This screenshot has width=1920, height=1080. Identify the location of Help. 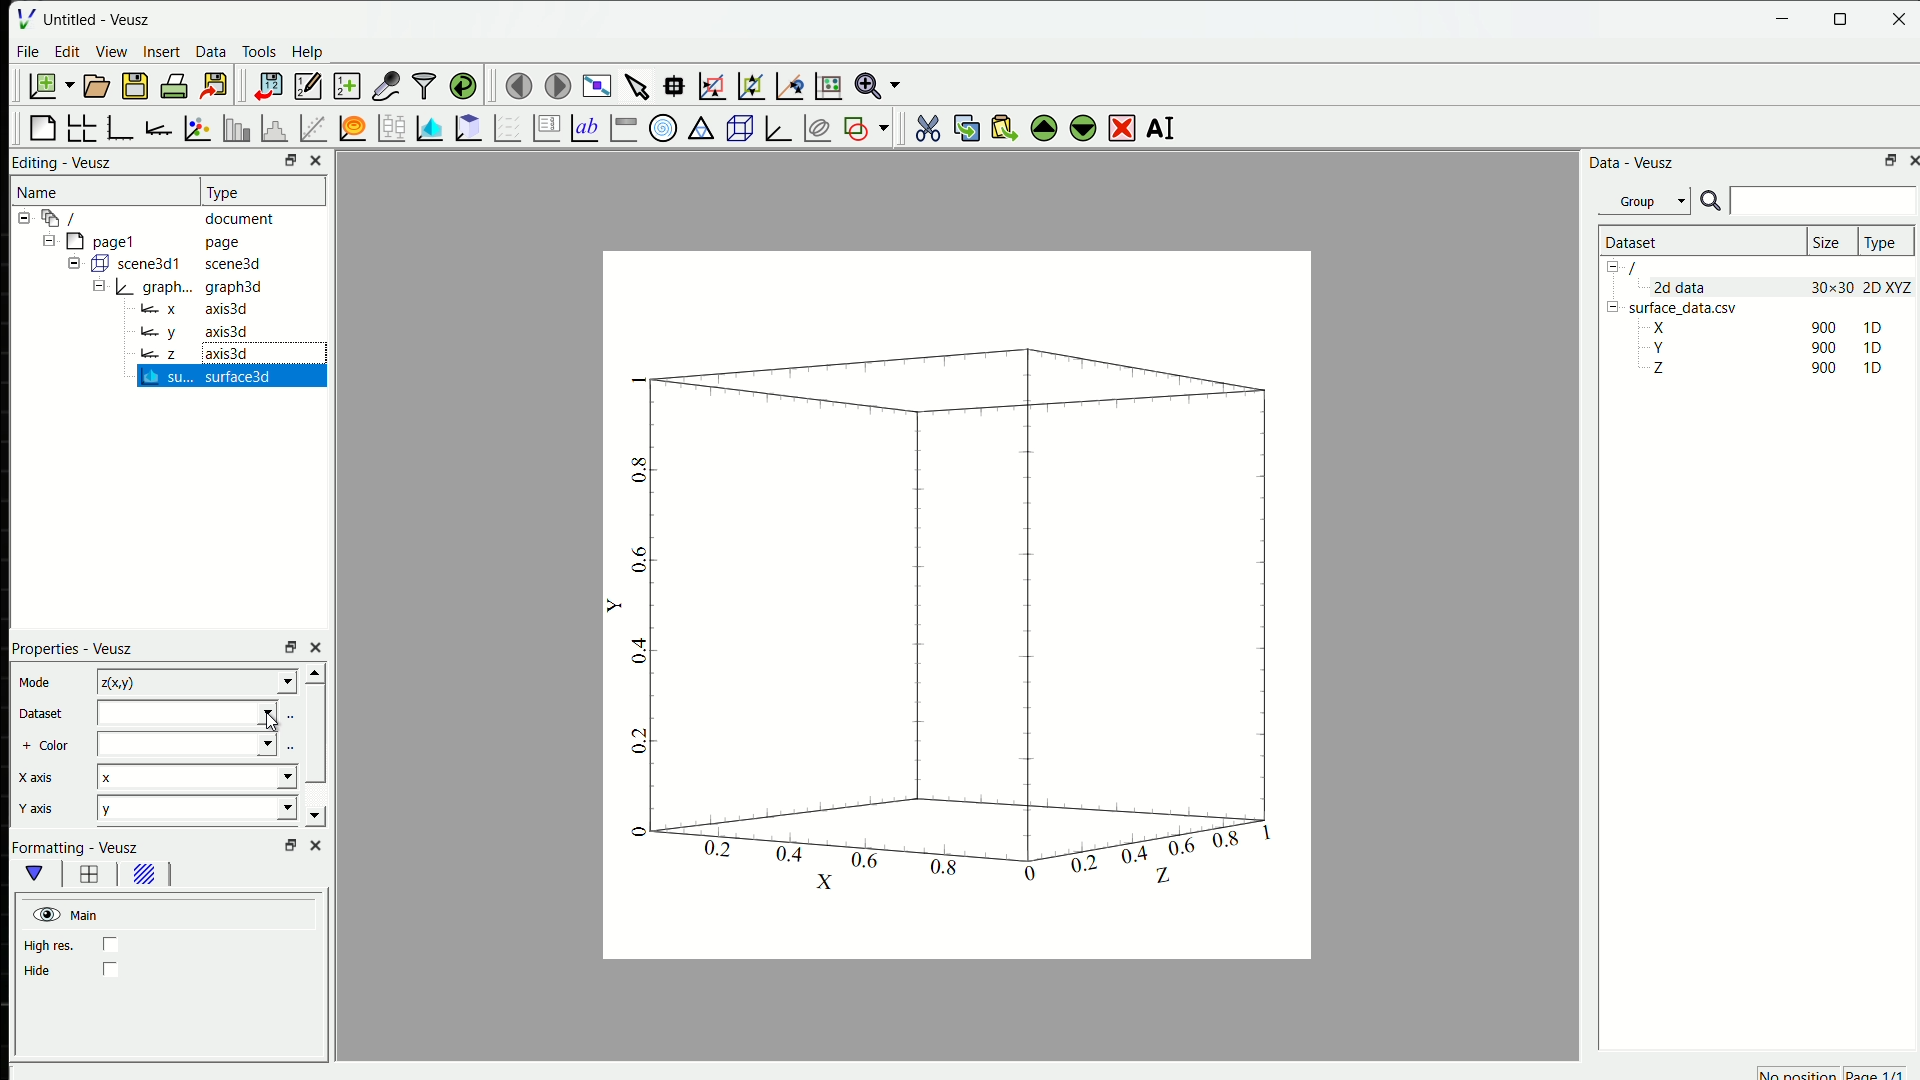
(308, 53).